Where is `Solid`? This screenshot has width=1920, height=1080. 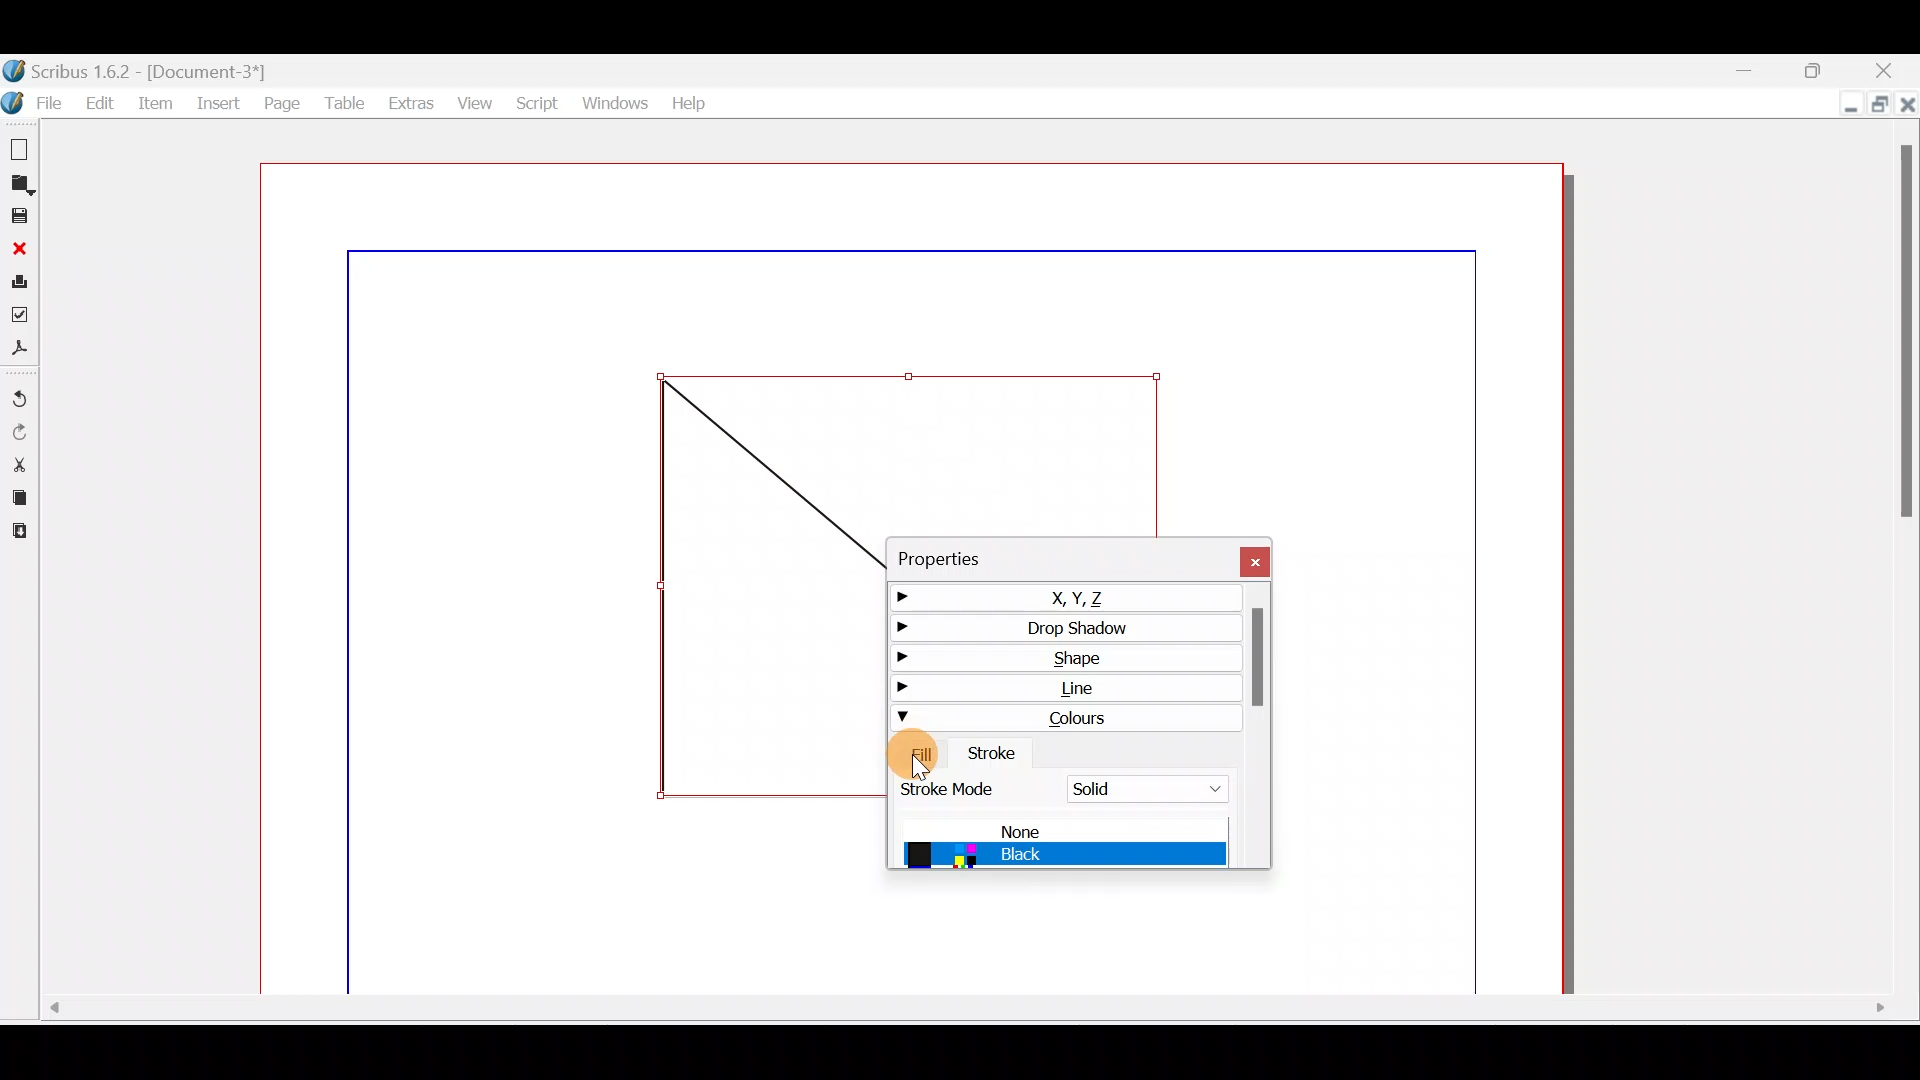
Solid is located at coordinates (1151, 789).